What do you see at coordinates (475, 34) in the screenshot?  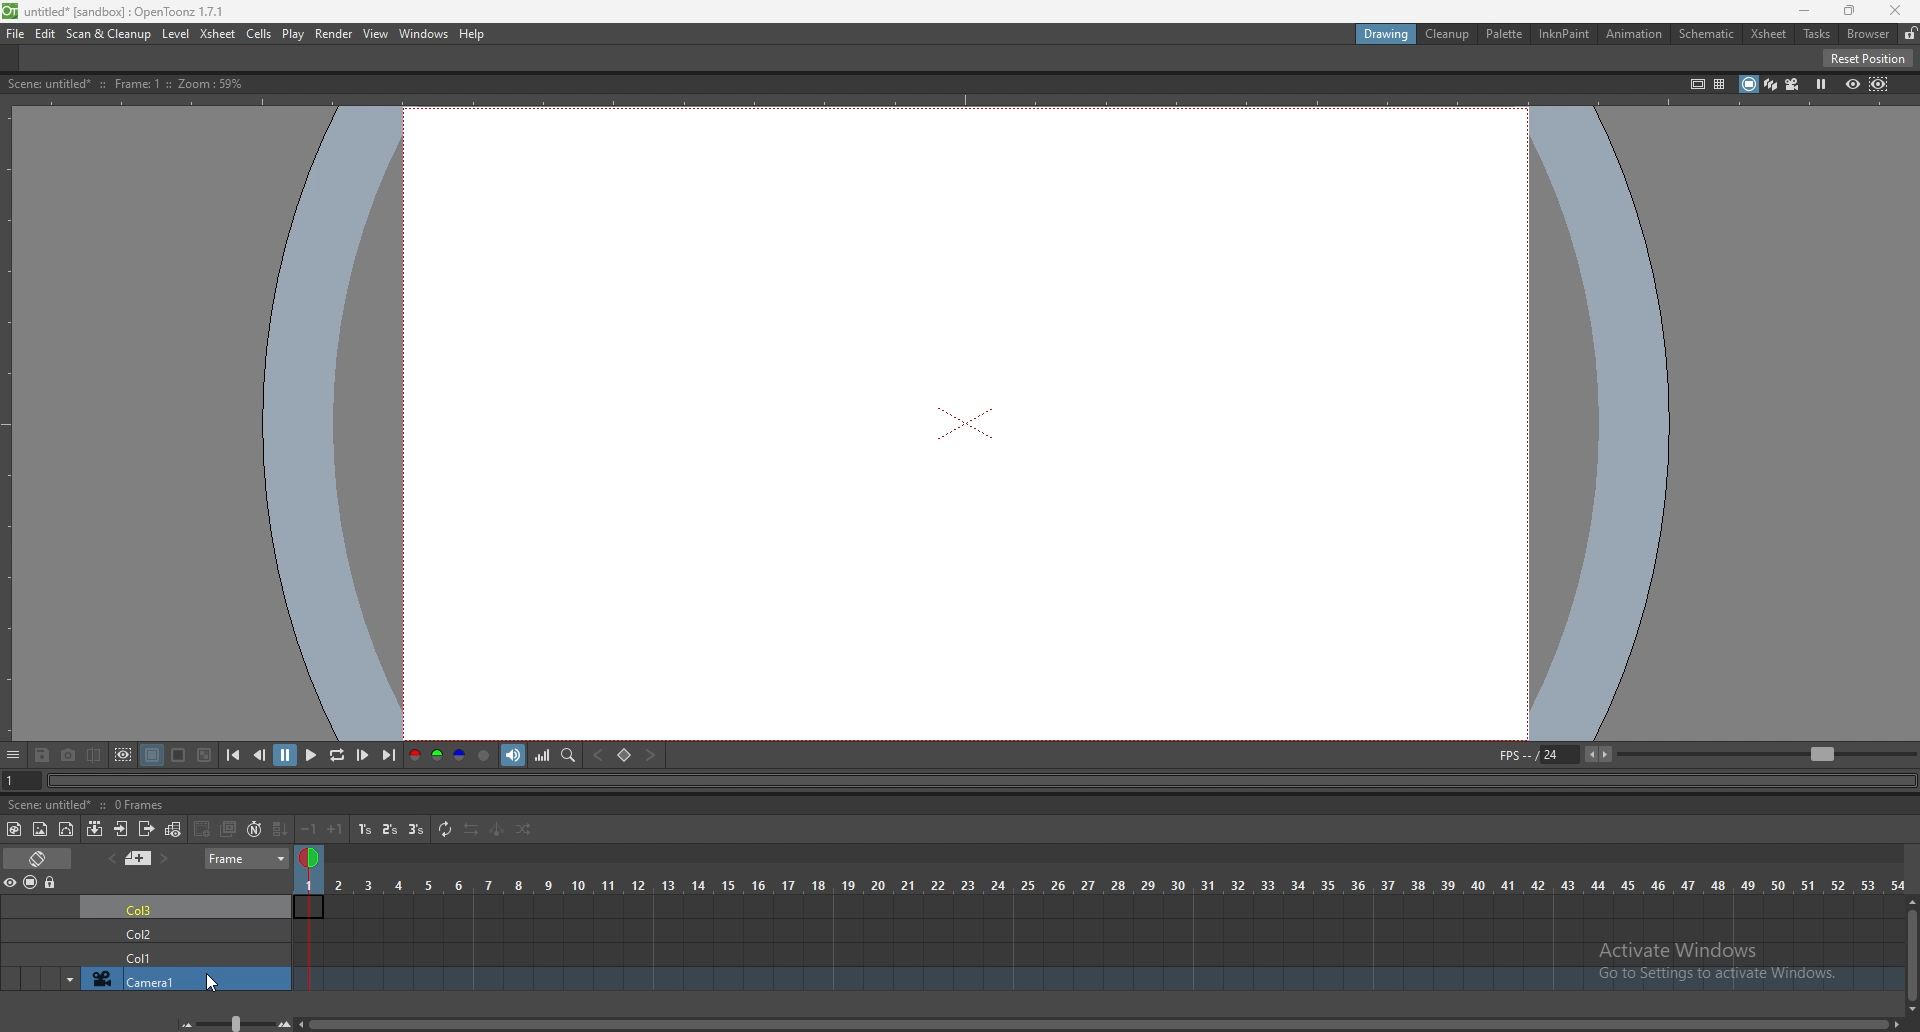 I see `help` at bounding box center [475, 34].